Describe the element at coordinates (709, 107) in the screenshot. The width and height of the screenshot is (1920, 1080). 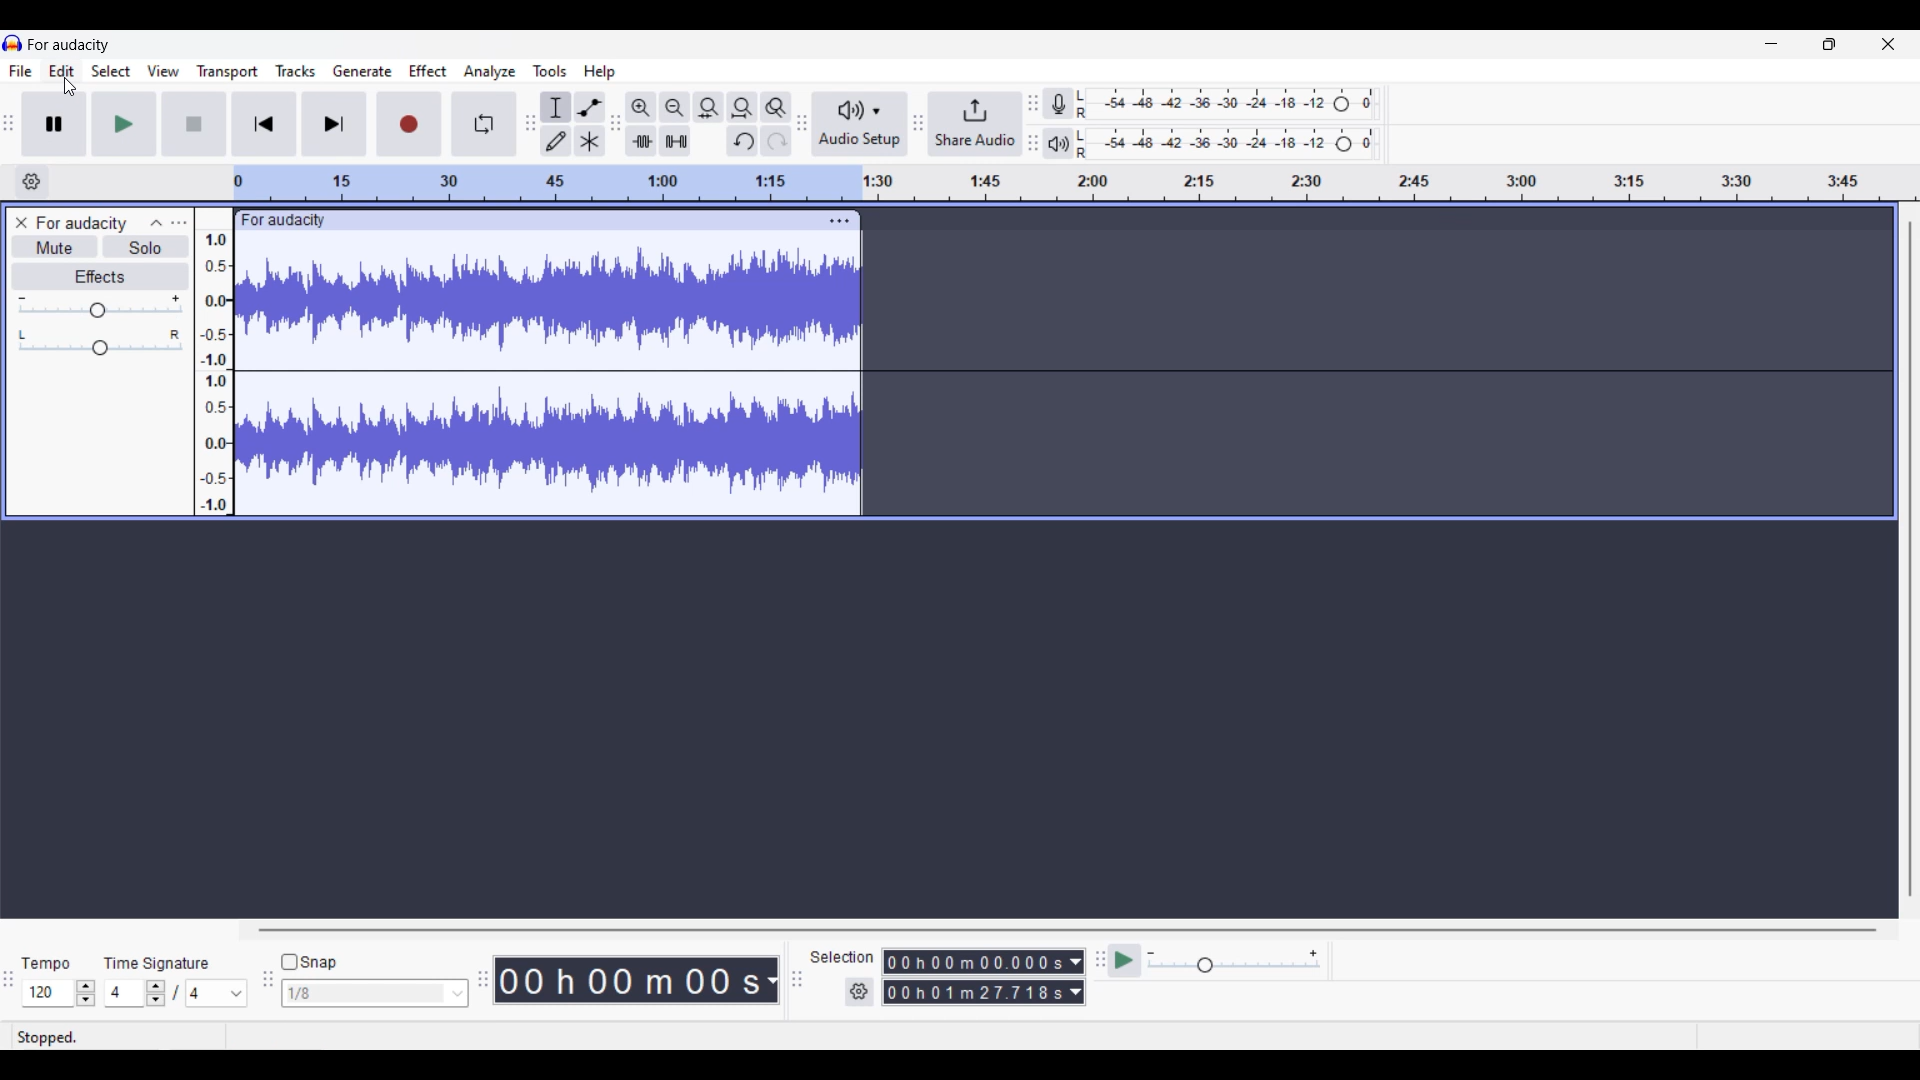
I see `Fit selection to width` at that location.